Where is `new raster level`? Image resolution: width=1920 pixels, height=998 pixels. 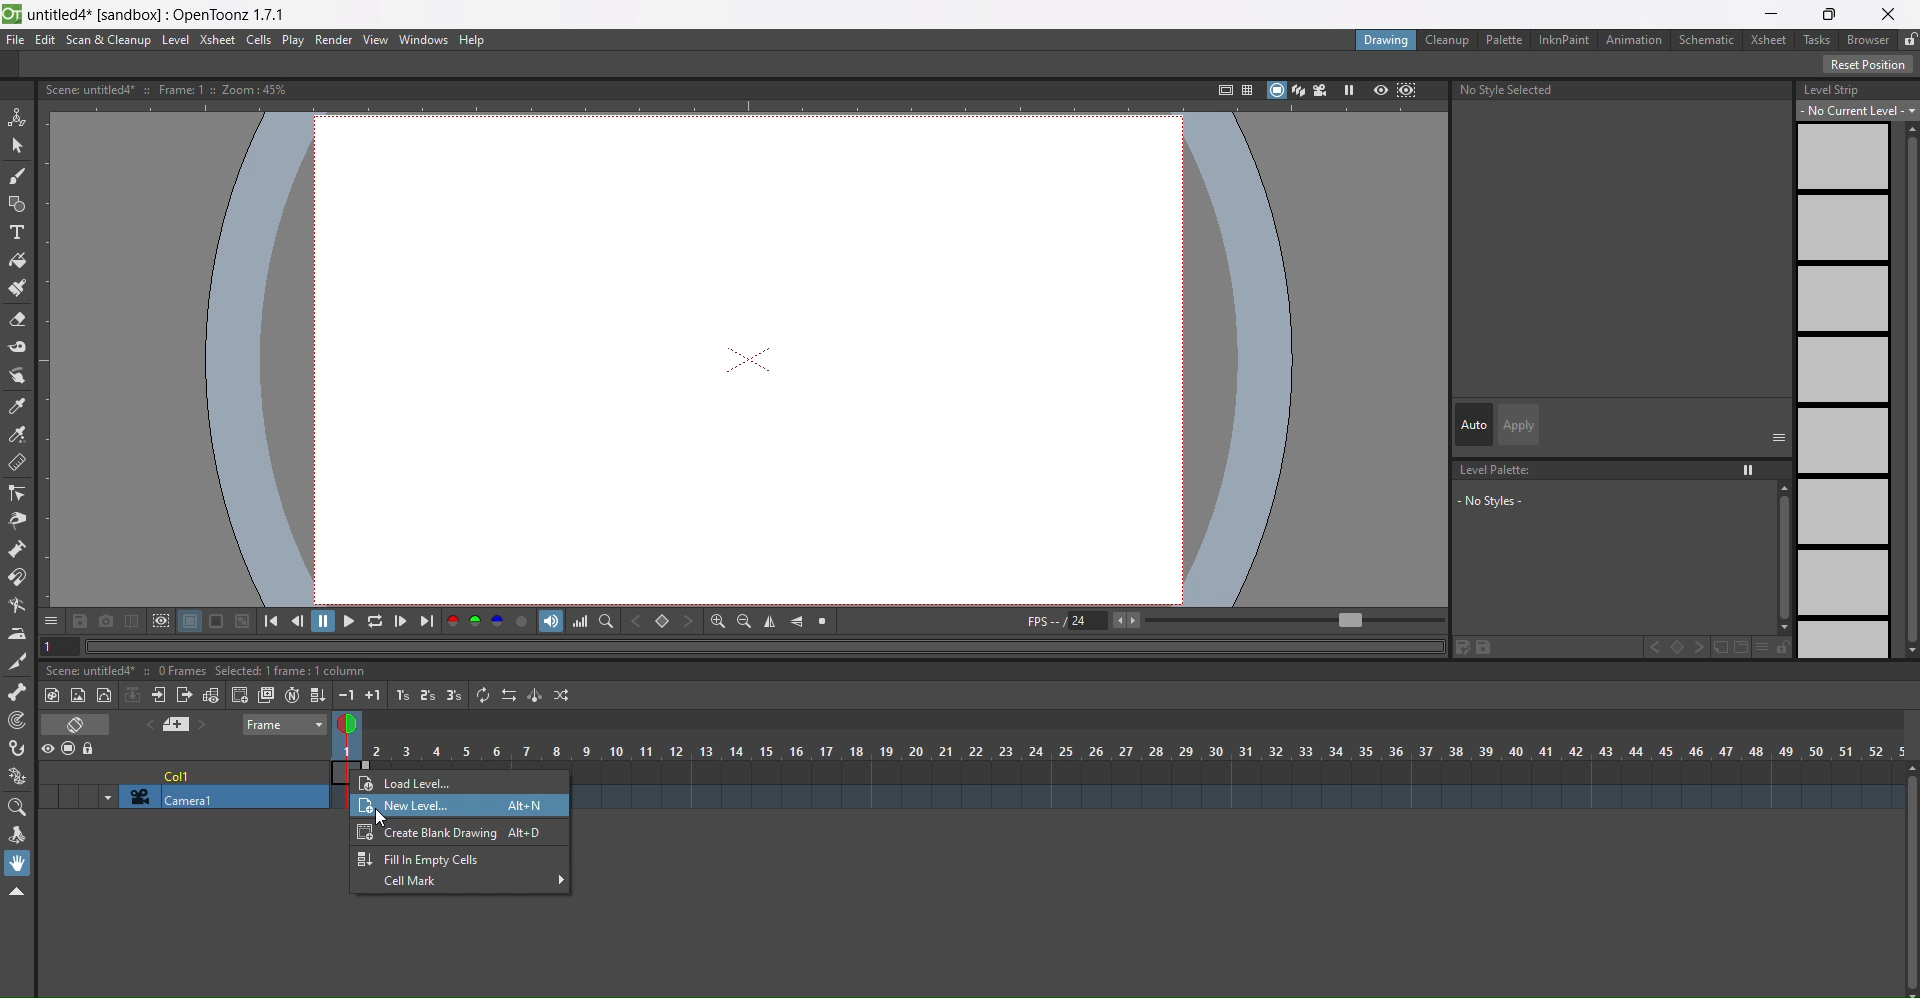
new raster level is located at coordinates (79, 697).